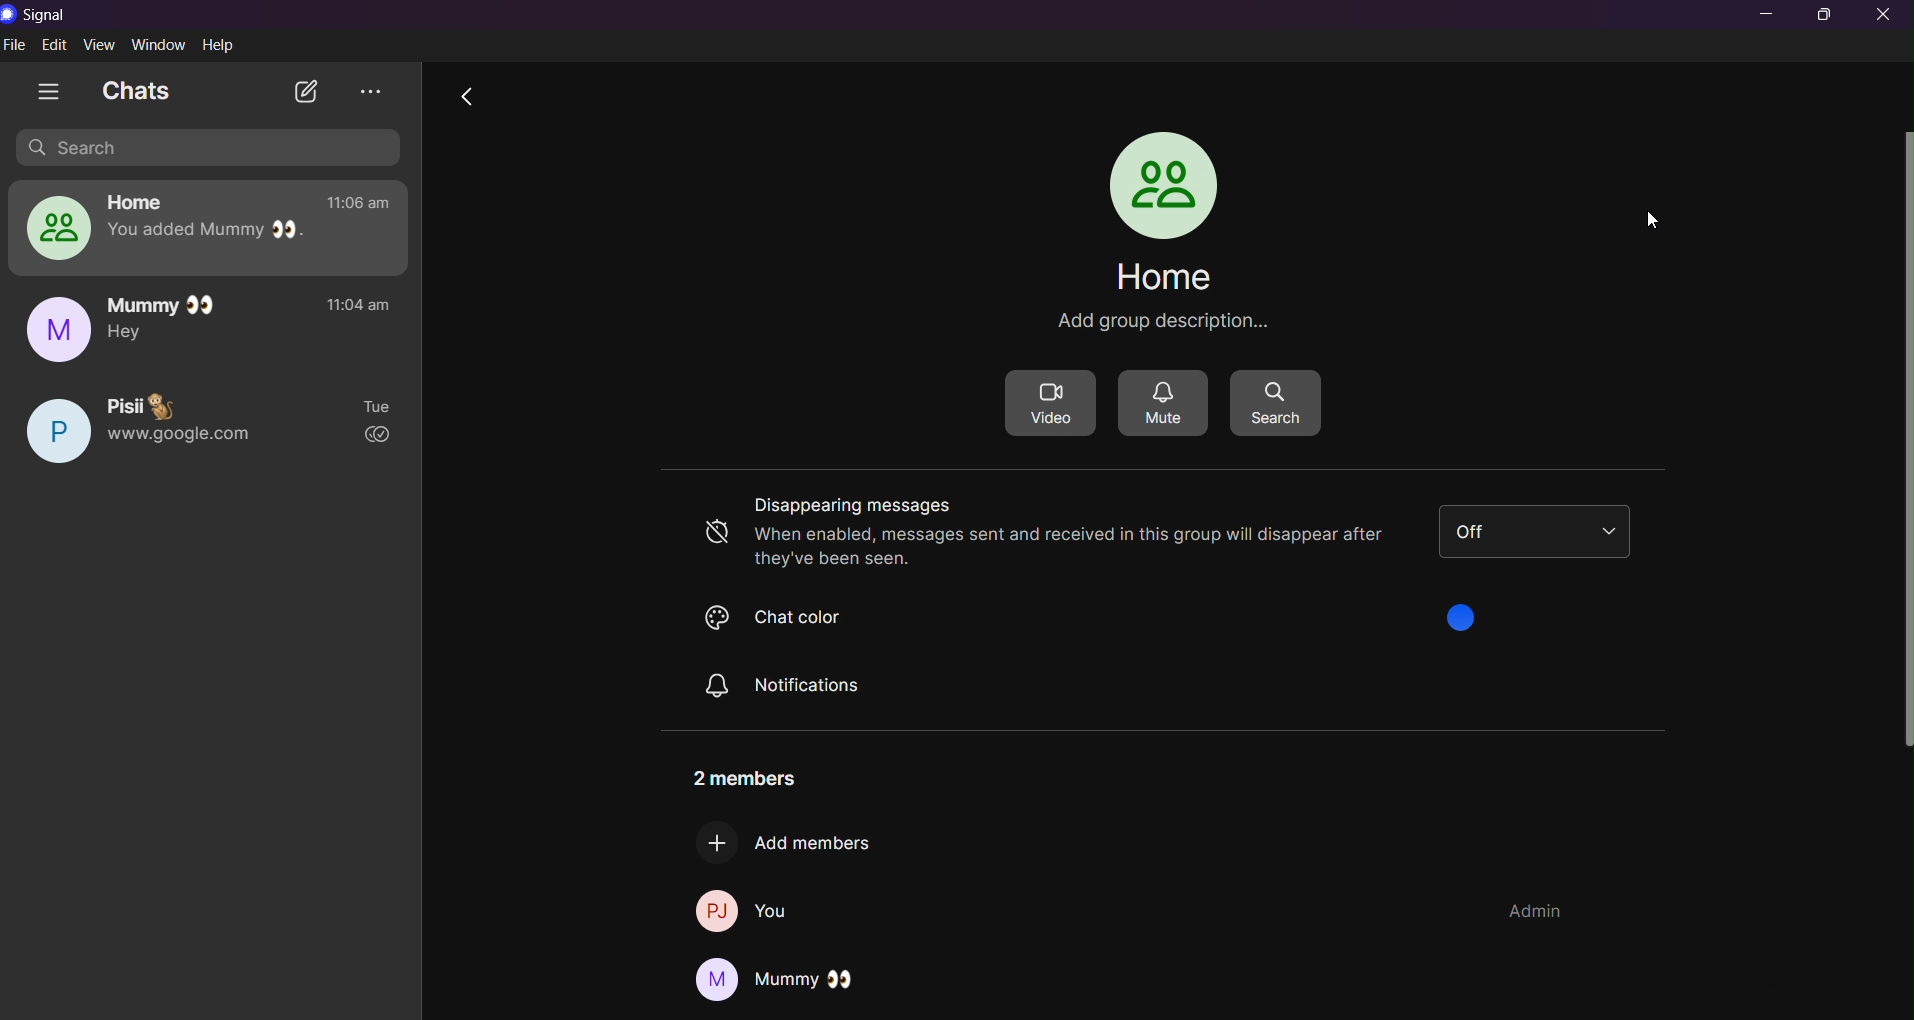 The height and width of the screenshot is (1020, 1914). Describe the element at coordinates (1165, 184) in the screenshot. I see `profile` at that location.